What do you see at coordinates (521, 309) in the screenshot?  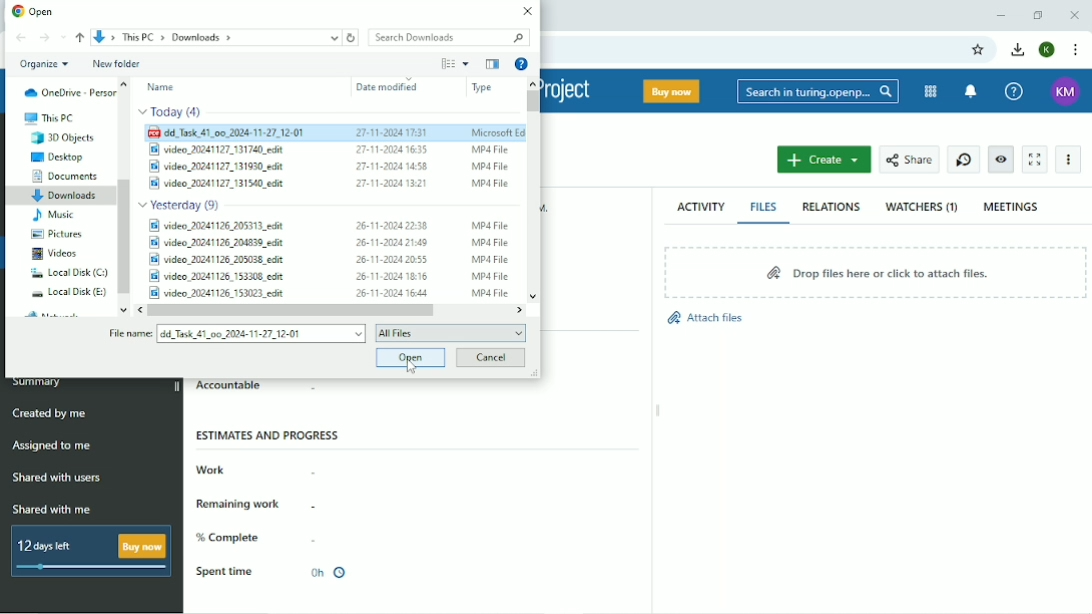 I see `scroll right` at bounding box center [521, 309].